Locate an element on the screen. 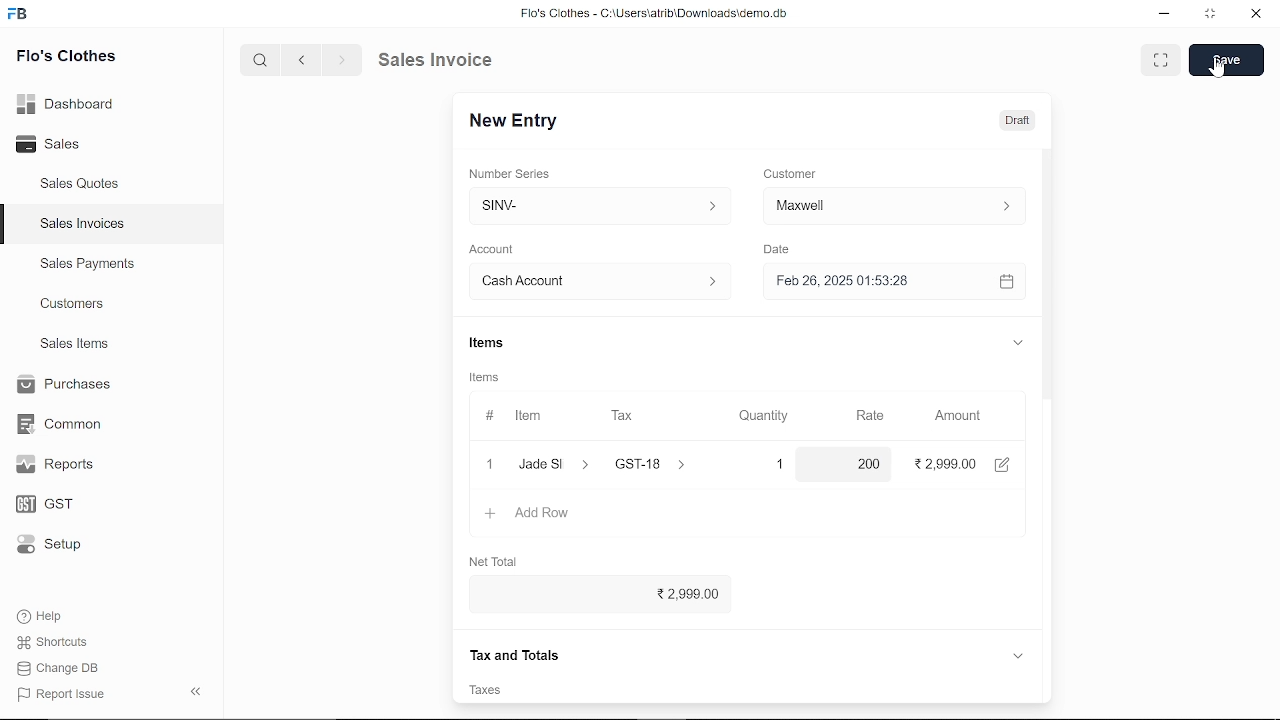  | Report Issue: is located at coordinates (64, 694).